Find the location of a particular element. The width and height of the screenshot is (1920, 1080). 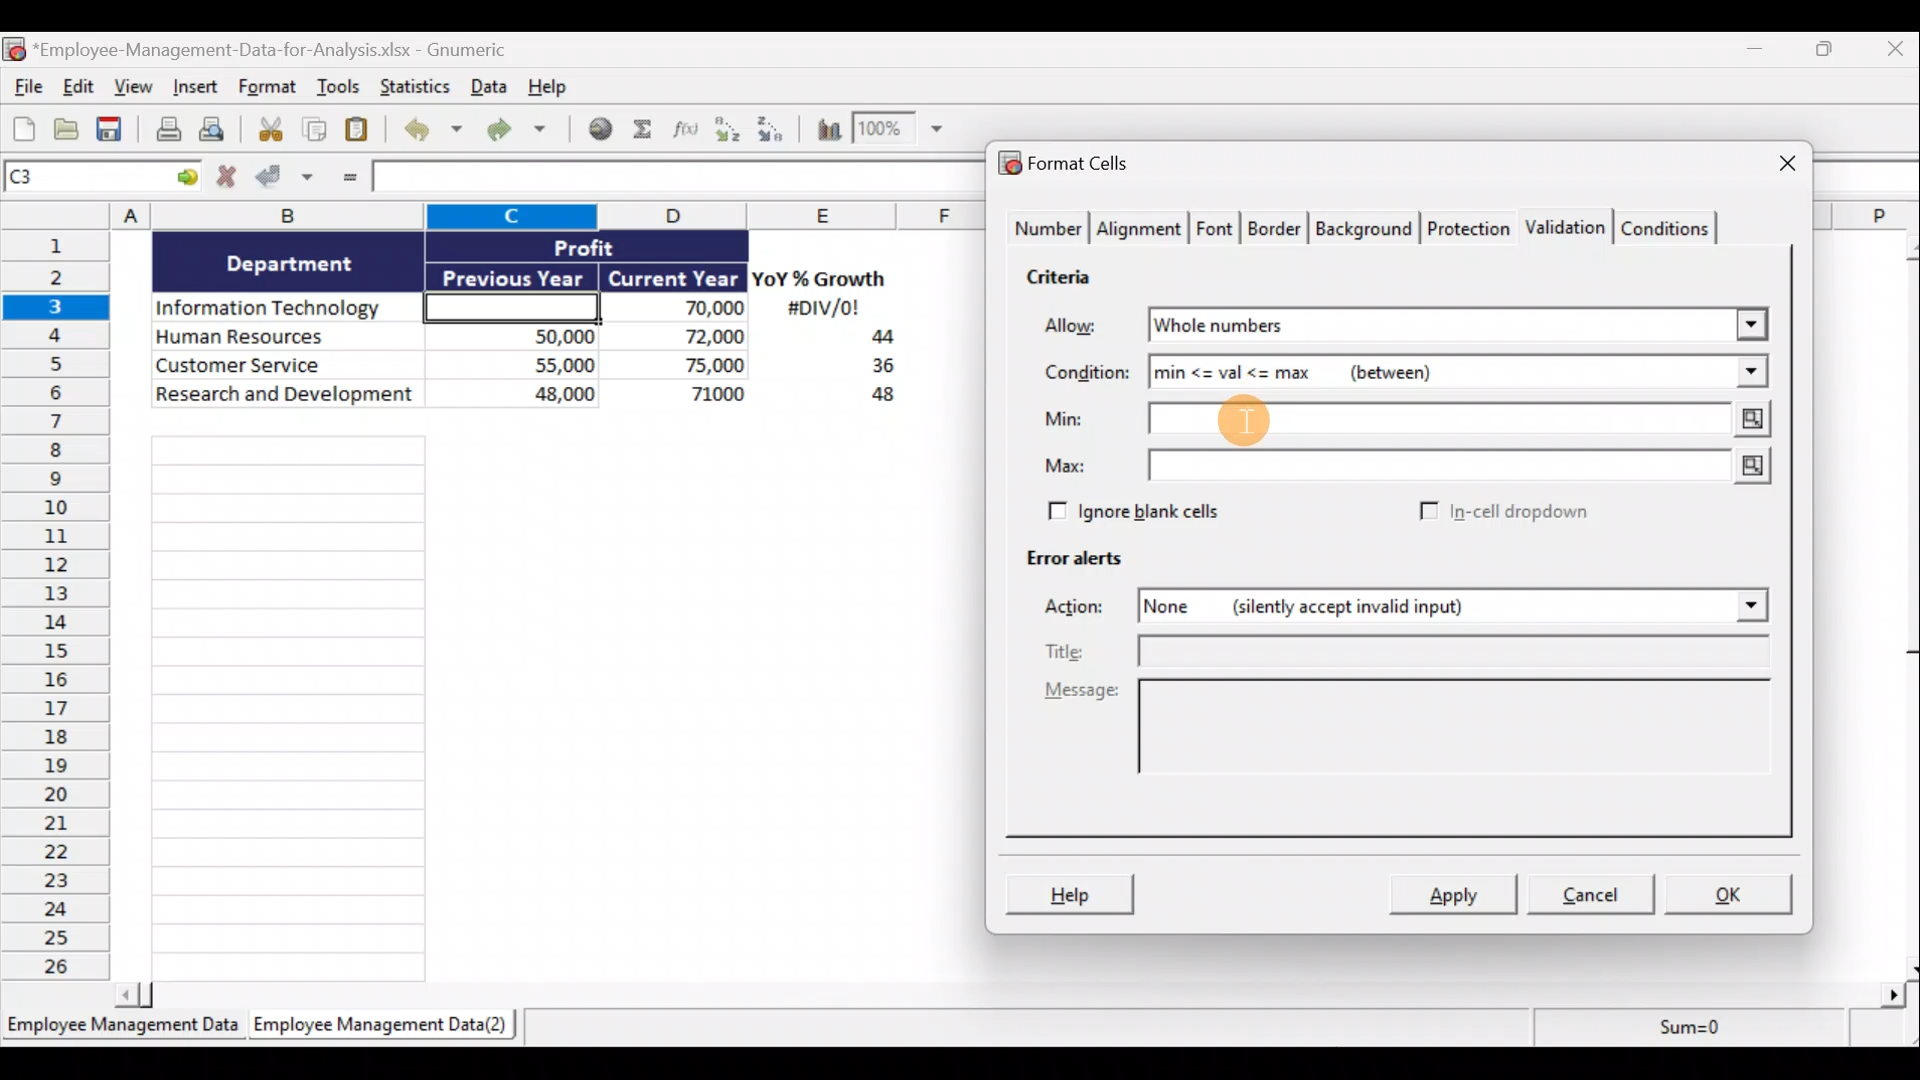

Formula bar is located at coordinates (672, 179).